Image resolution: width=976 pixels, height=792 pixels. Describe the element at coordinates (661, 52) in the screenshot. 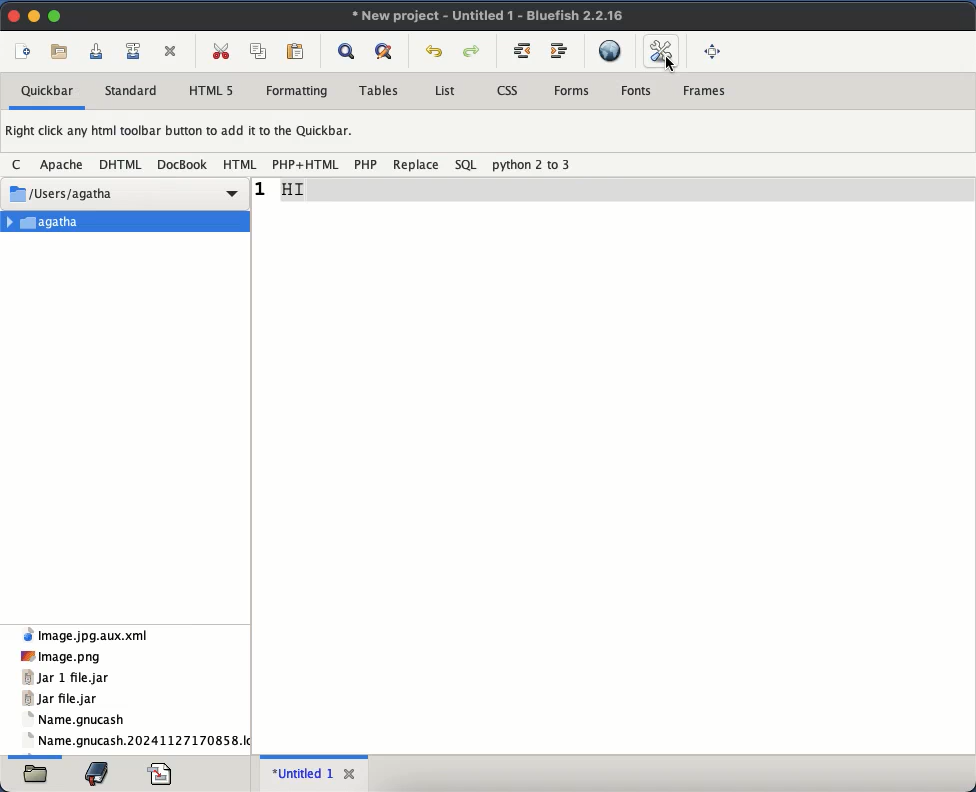

I see `edit preferences` at that location.